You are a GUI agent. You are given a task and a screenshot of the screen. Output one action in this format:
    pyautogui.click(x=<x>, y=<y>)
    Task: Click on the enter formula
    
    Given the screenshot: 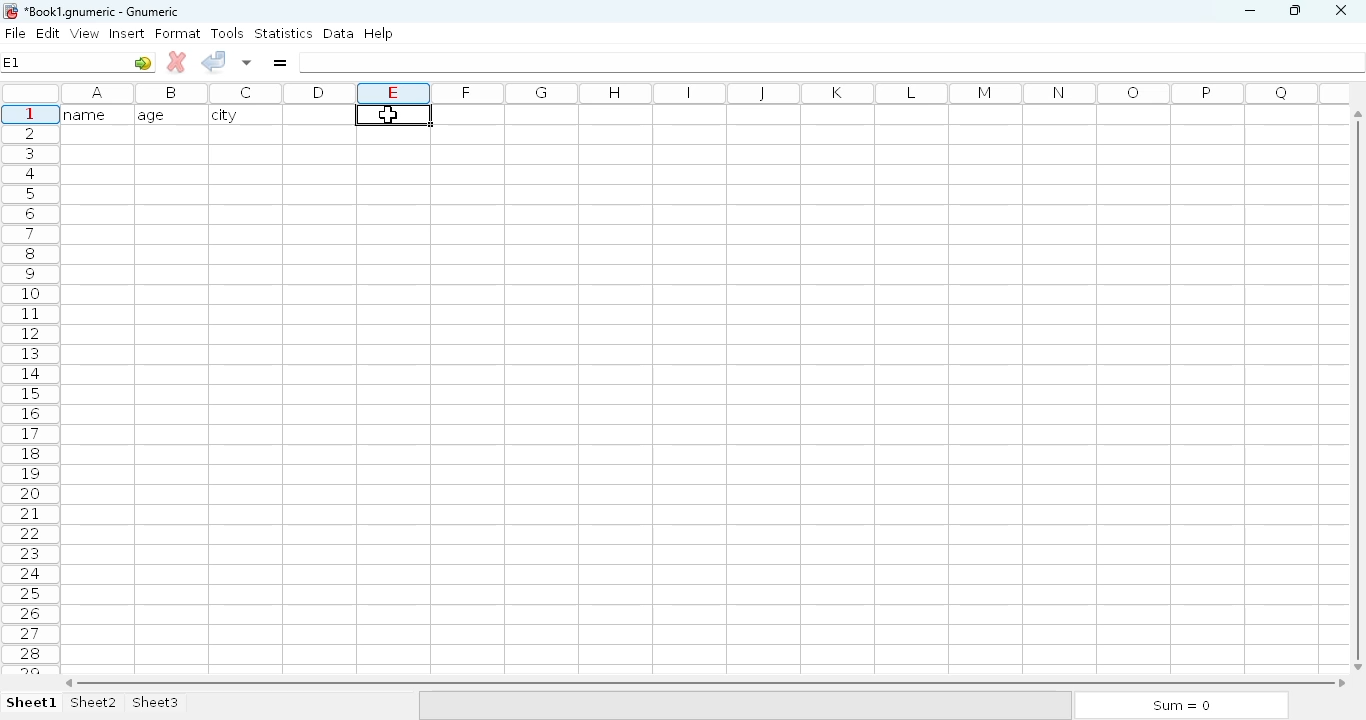 What is the action you would take?
    pyautogui.click(x=279, y=62)
    